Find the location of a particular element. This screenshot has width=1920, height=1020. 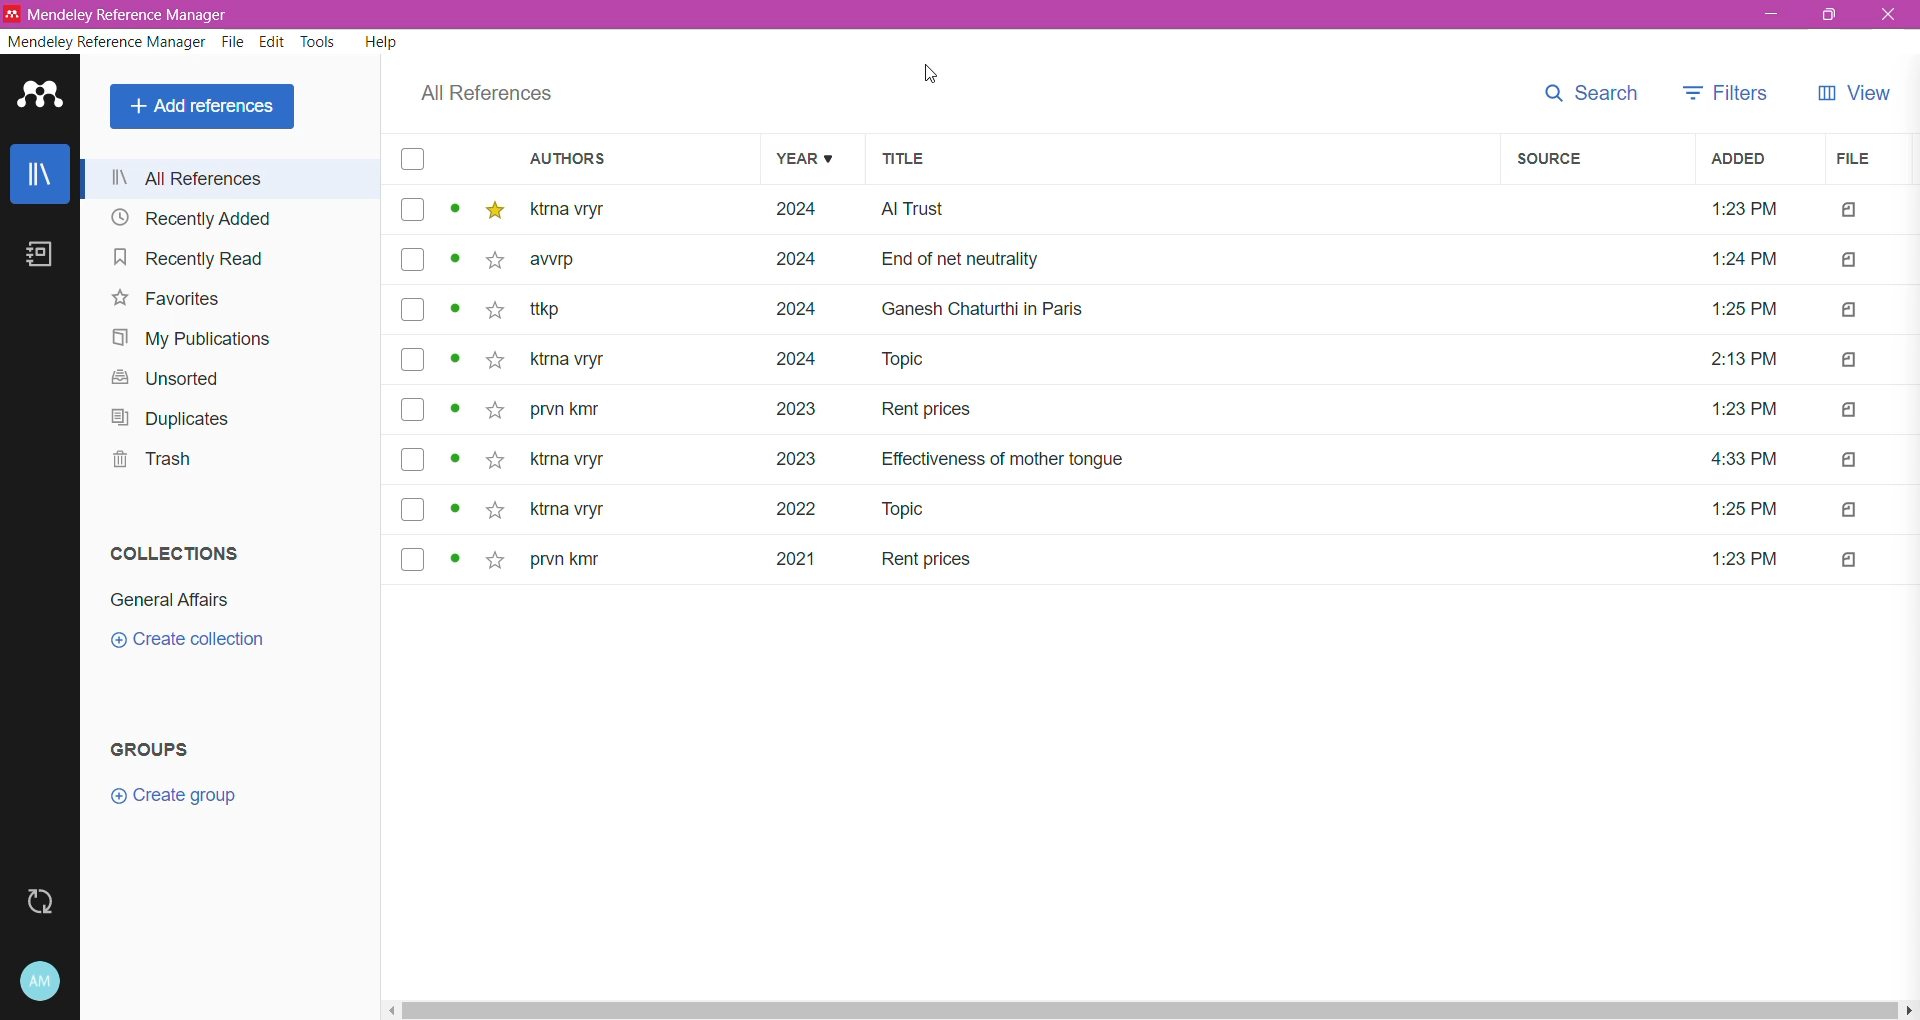

unread is located at coordinates (456, 358).